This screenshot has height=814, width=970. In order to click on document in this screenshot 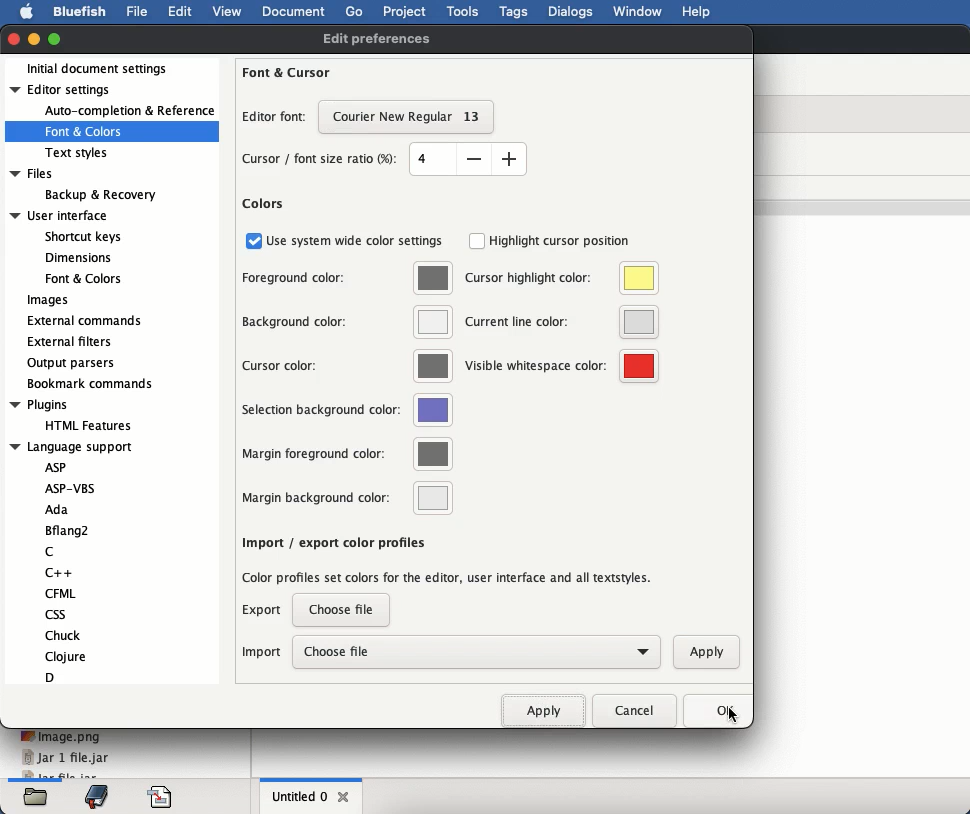, I will do `click(295, 14)`.